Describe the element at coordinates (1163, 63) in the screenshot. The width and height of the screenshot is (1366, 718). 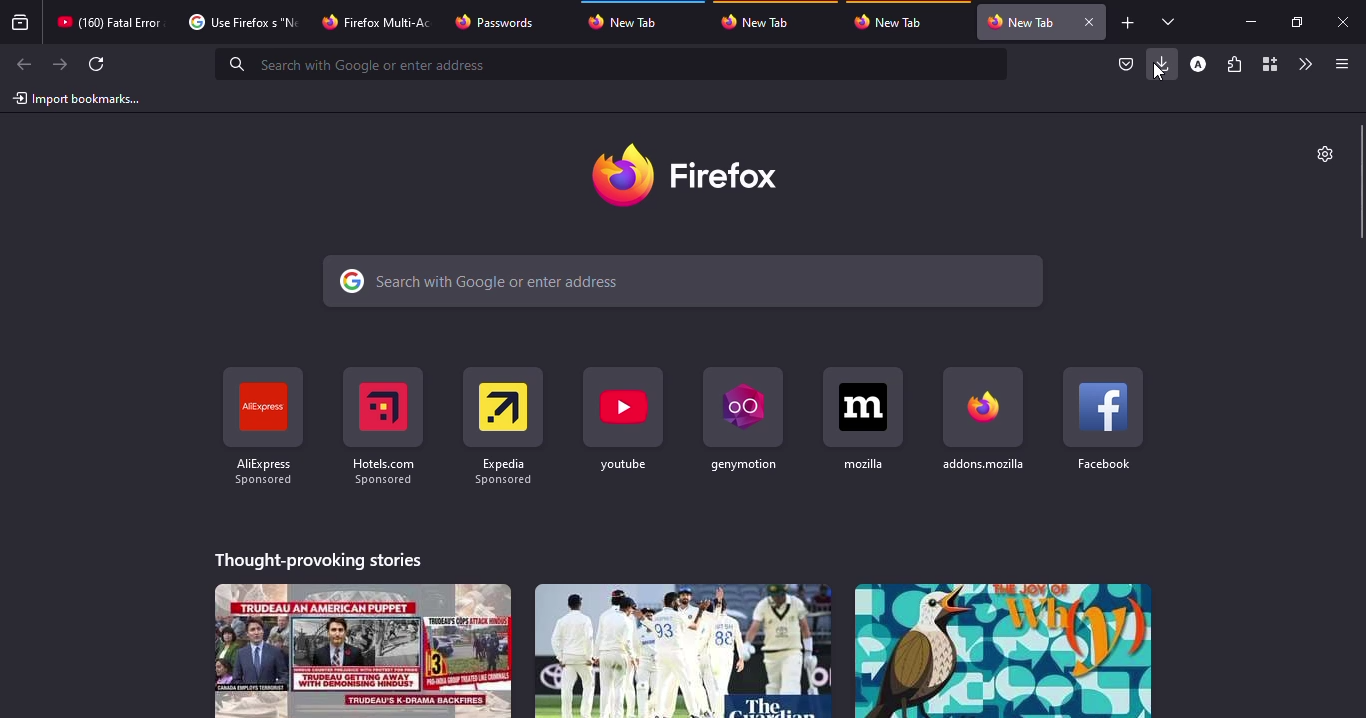
I see `downloads` at that location.